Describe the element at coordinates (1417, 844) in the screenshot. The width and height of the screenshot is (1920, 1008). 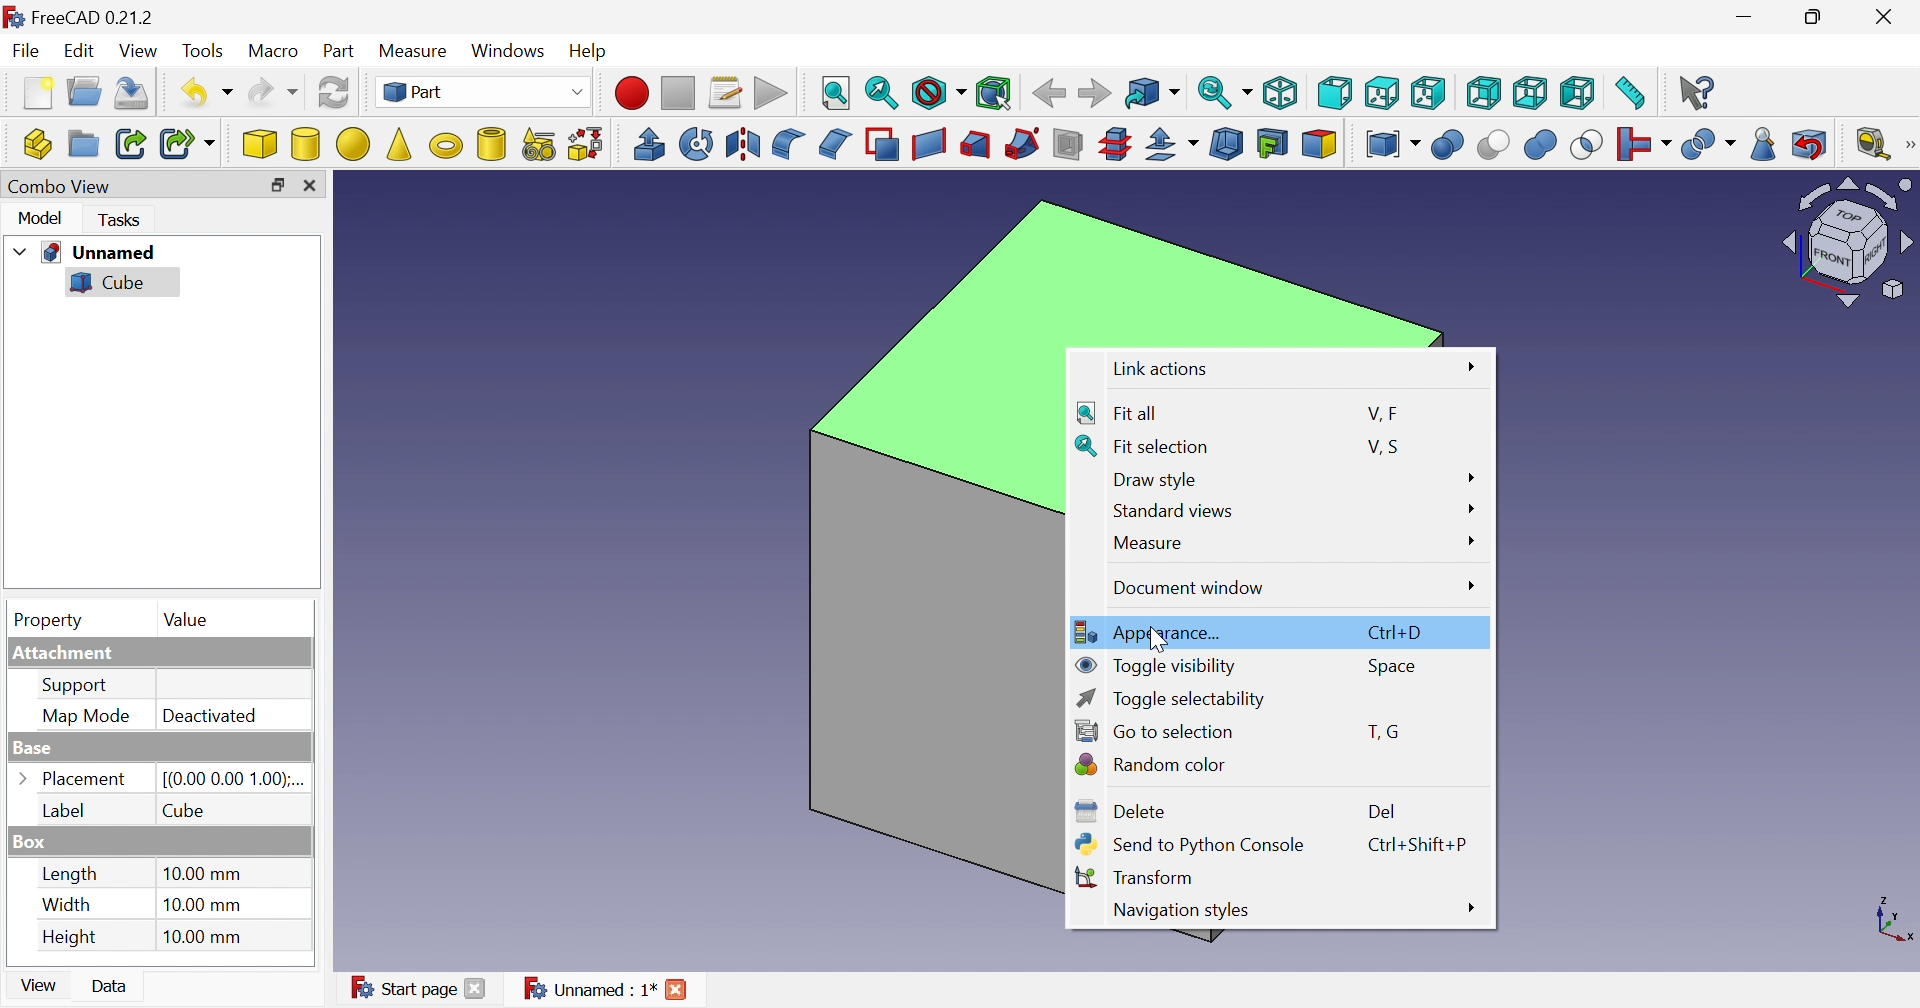
I see `Ctrl+Shift+P` at that location.